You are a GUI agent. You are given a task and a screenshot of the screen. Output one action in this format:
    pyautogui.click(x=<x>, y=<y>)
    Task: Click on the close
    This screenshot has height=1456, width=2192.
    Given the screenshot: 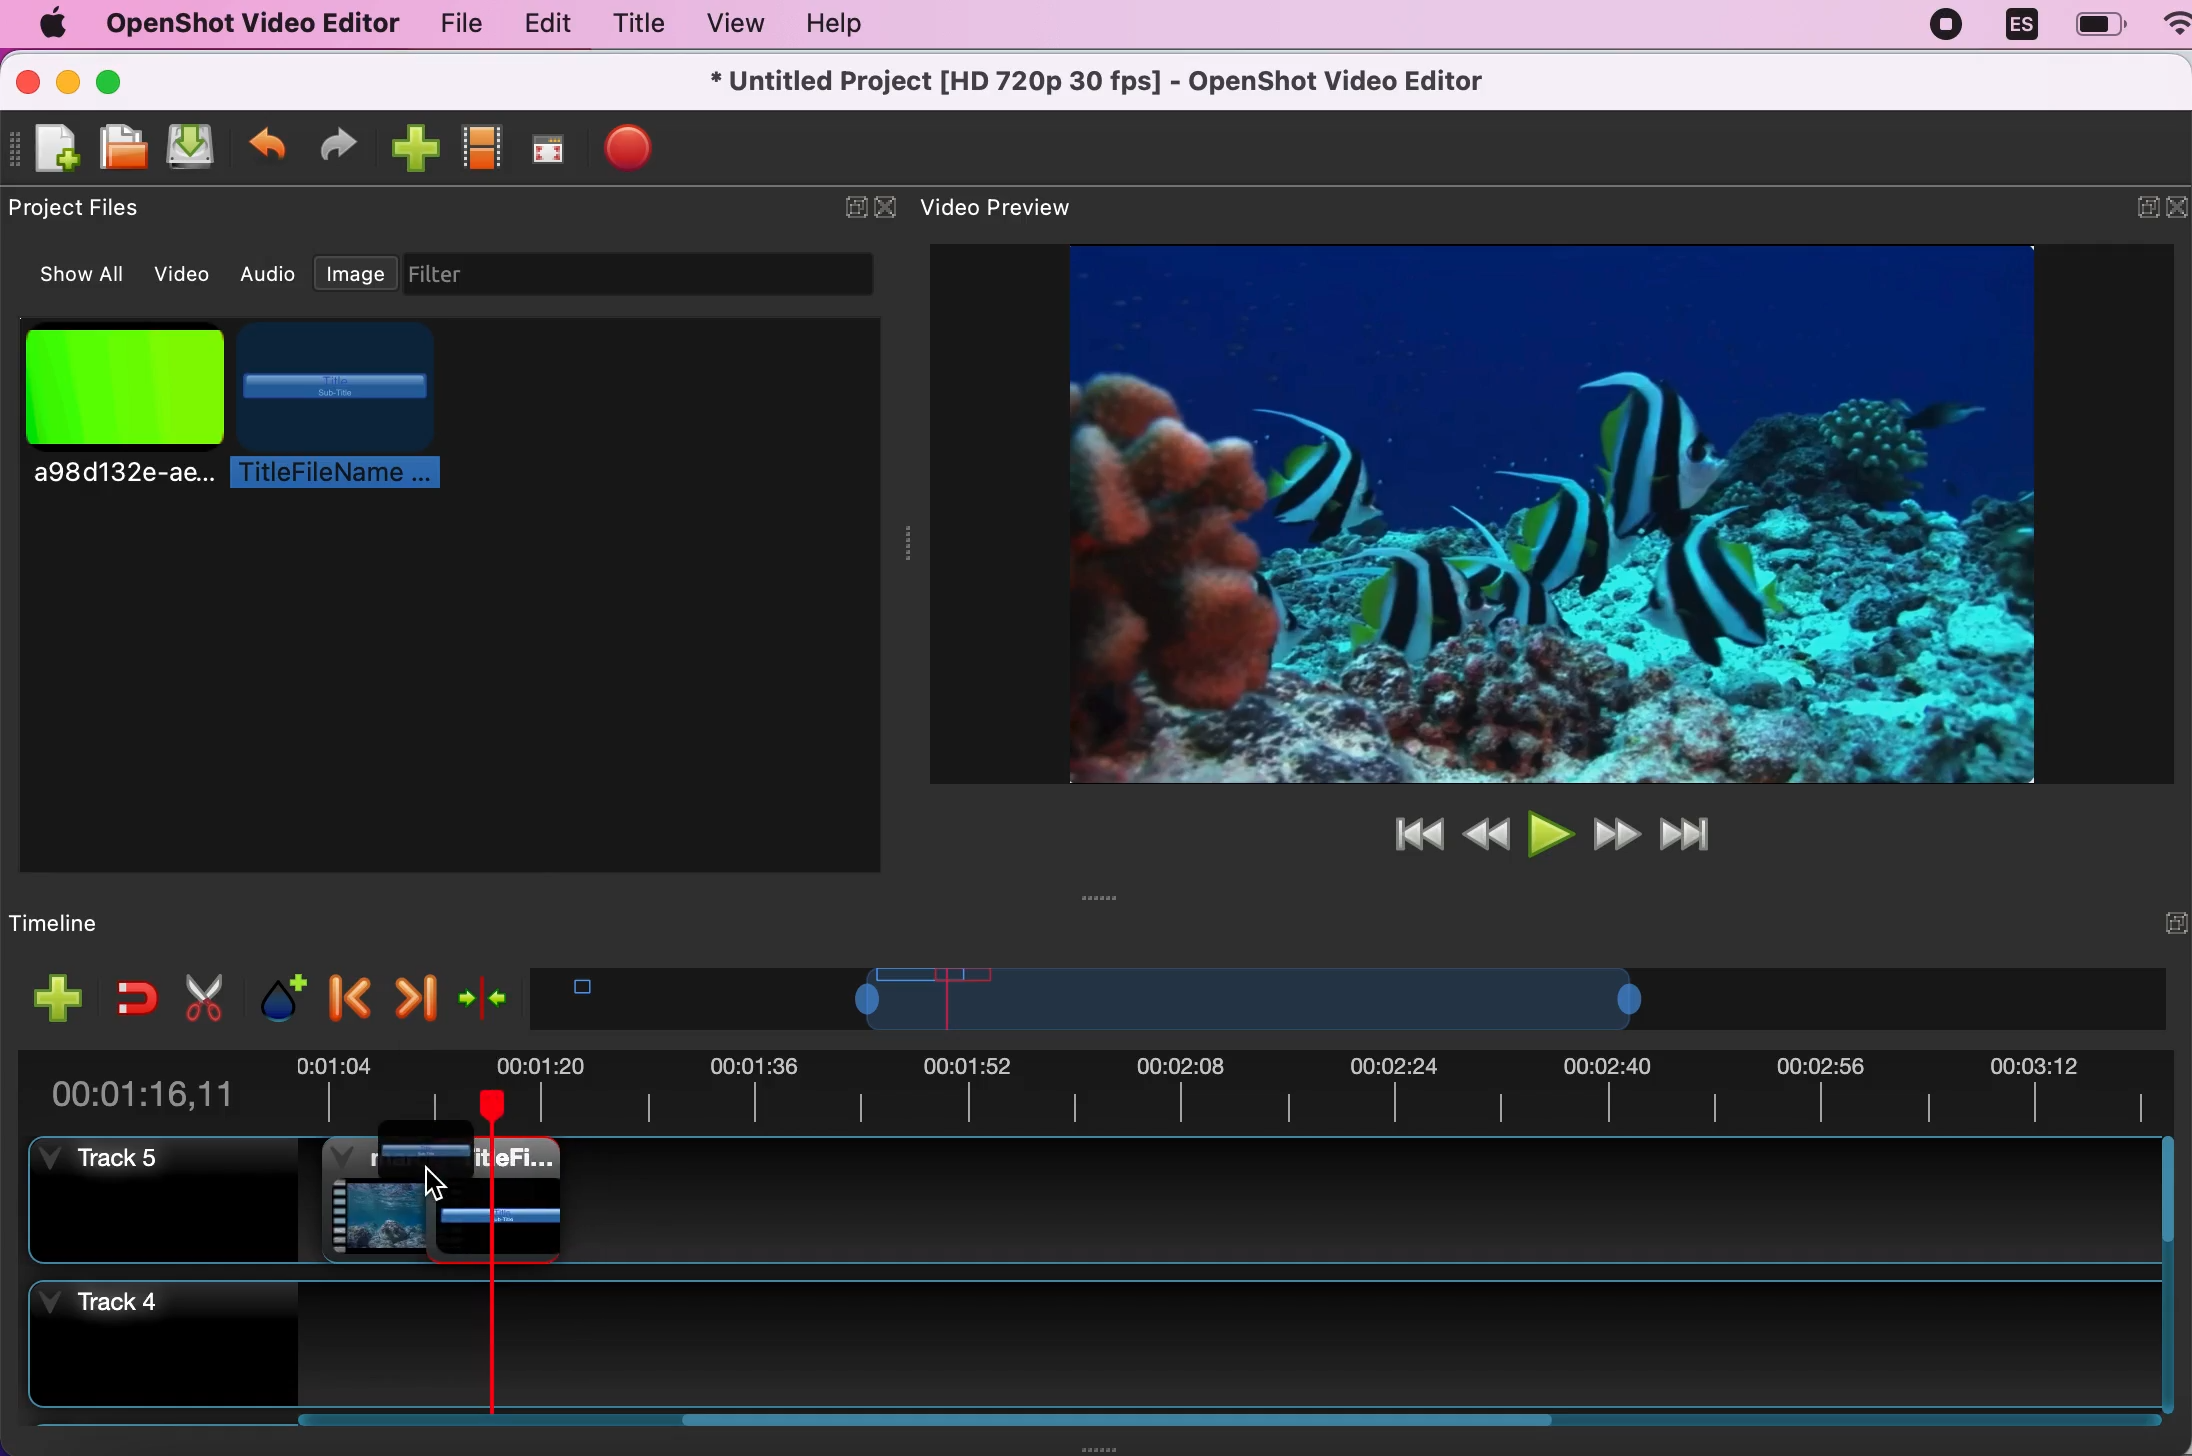 What is the action you would take?
    pyautogui.click(x=27, y=79)
    